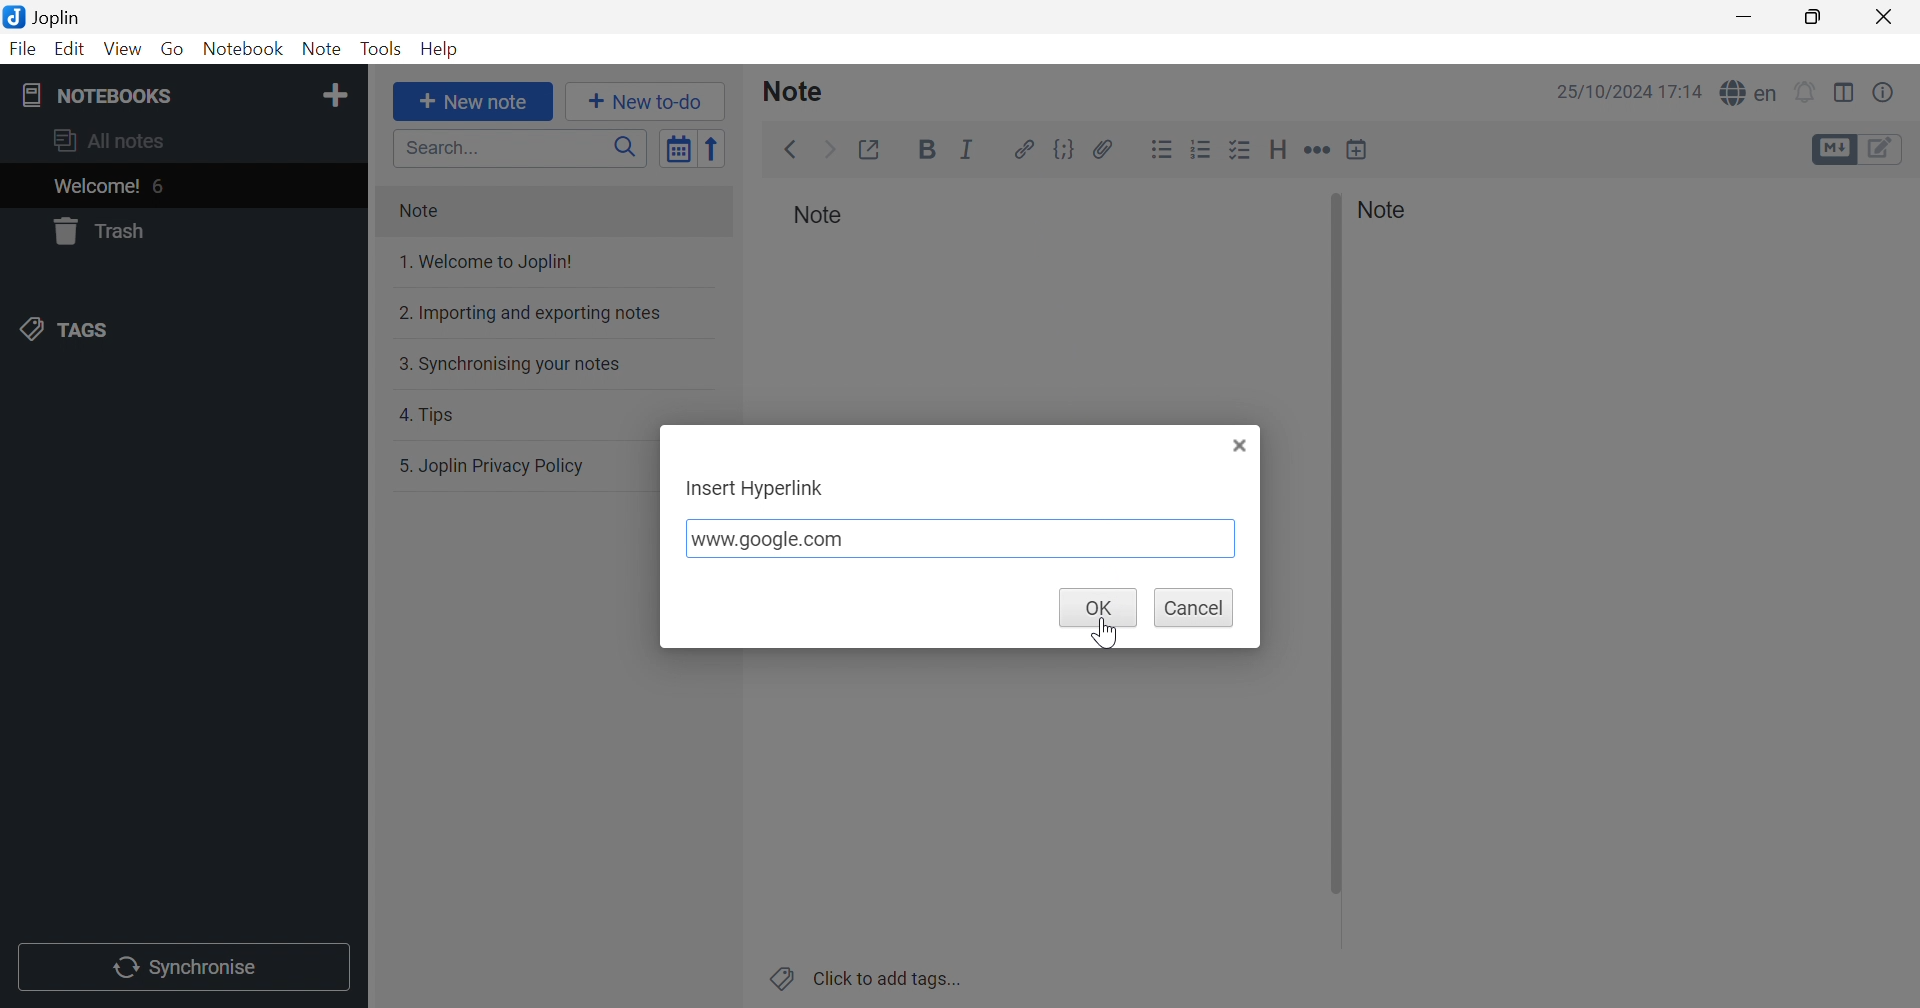  Describe the element at coordinates (522, 147) in the screenshot. I see `Search bar` at that location.